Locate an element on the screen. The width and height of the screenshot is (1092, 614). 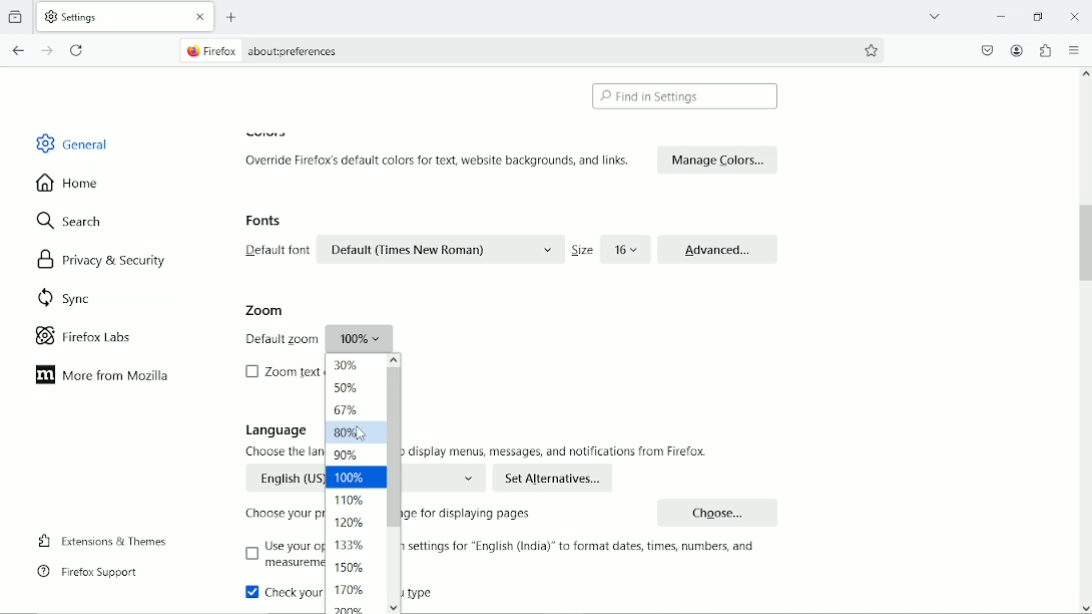
133% is located at coordinates (350, 545).